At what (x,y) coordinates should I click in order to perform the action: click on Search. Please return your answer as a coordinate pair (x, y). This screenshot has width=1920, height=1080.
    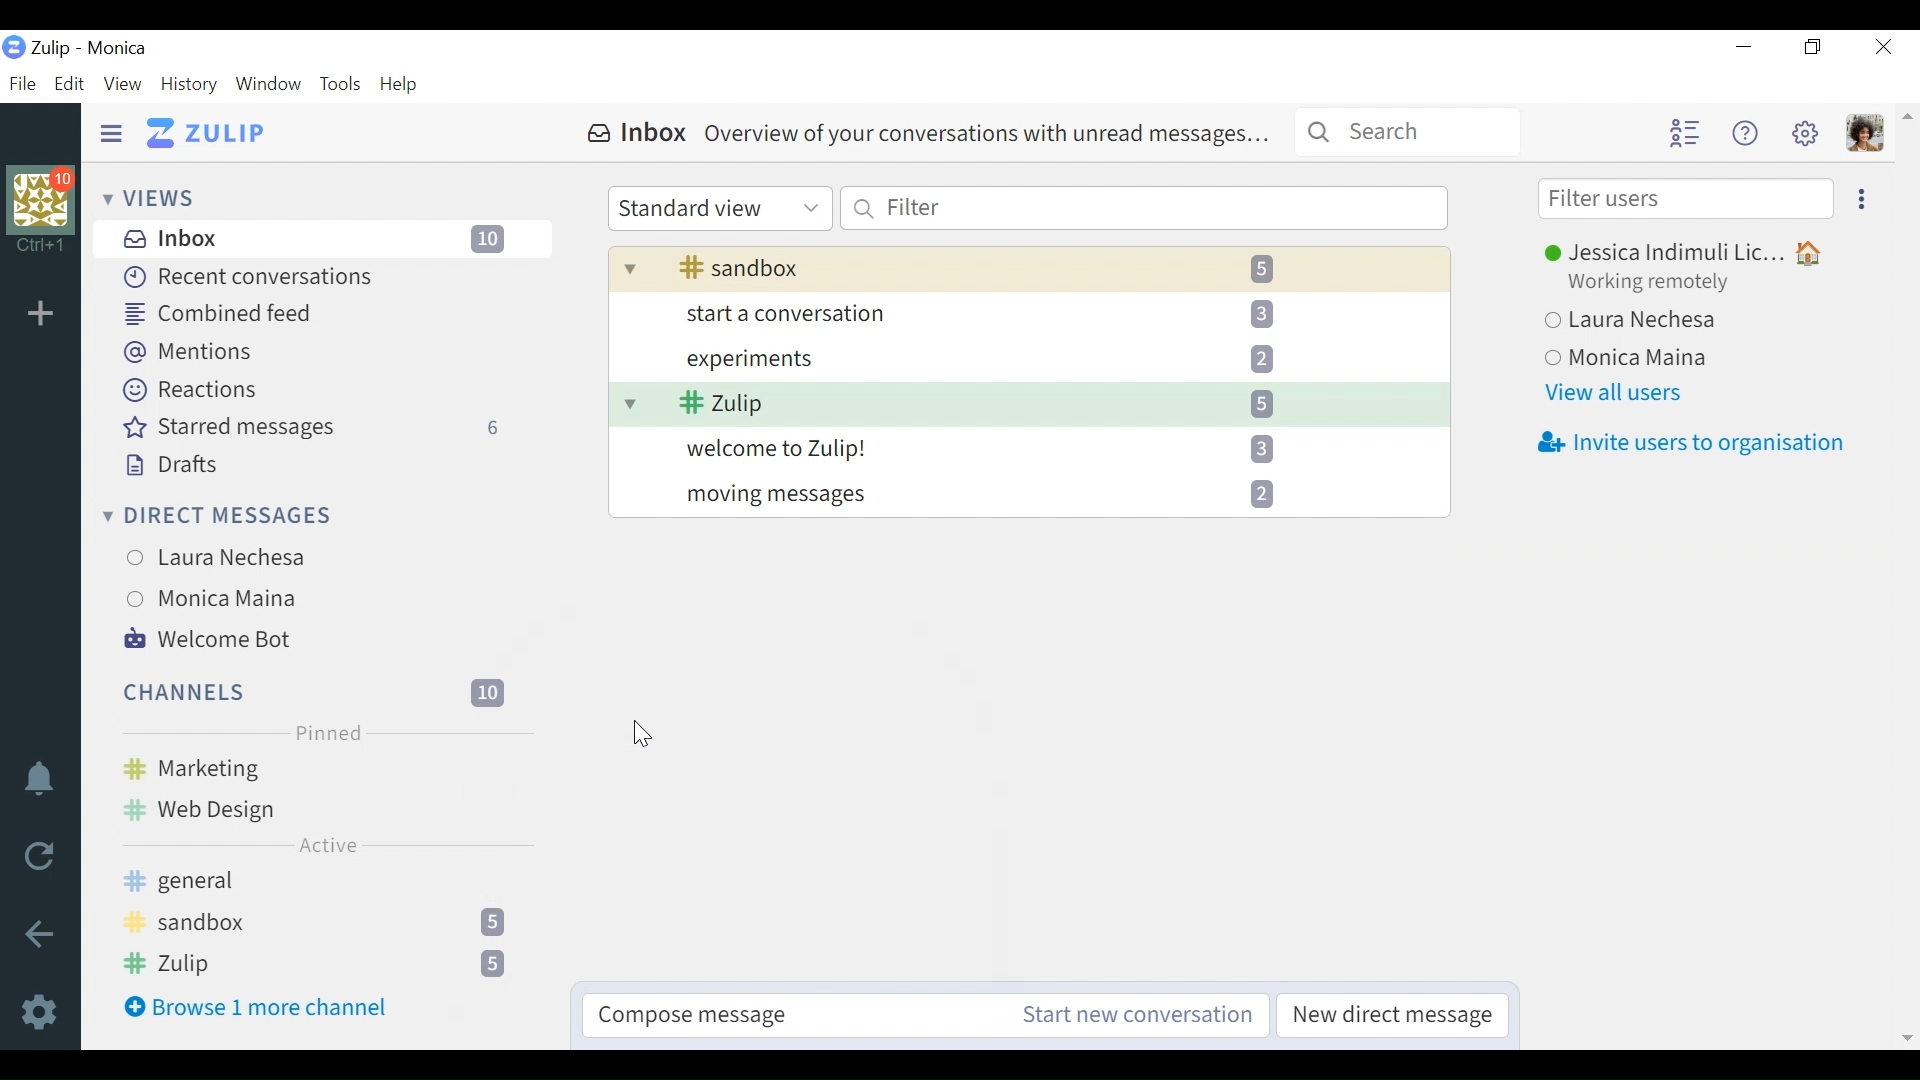
    Looking at the image, I should click on (1408, 130).